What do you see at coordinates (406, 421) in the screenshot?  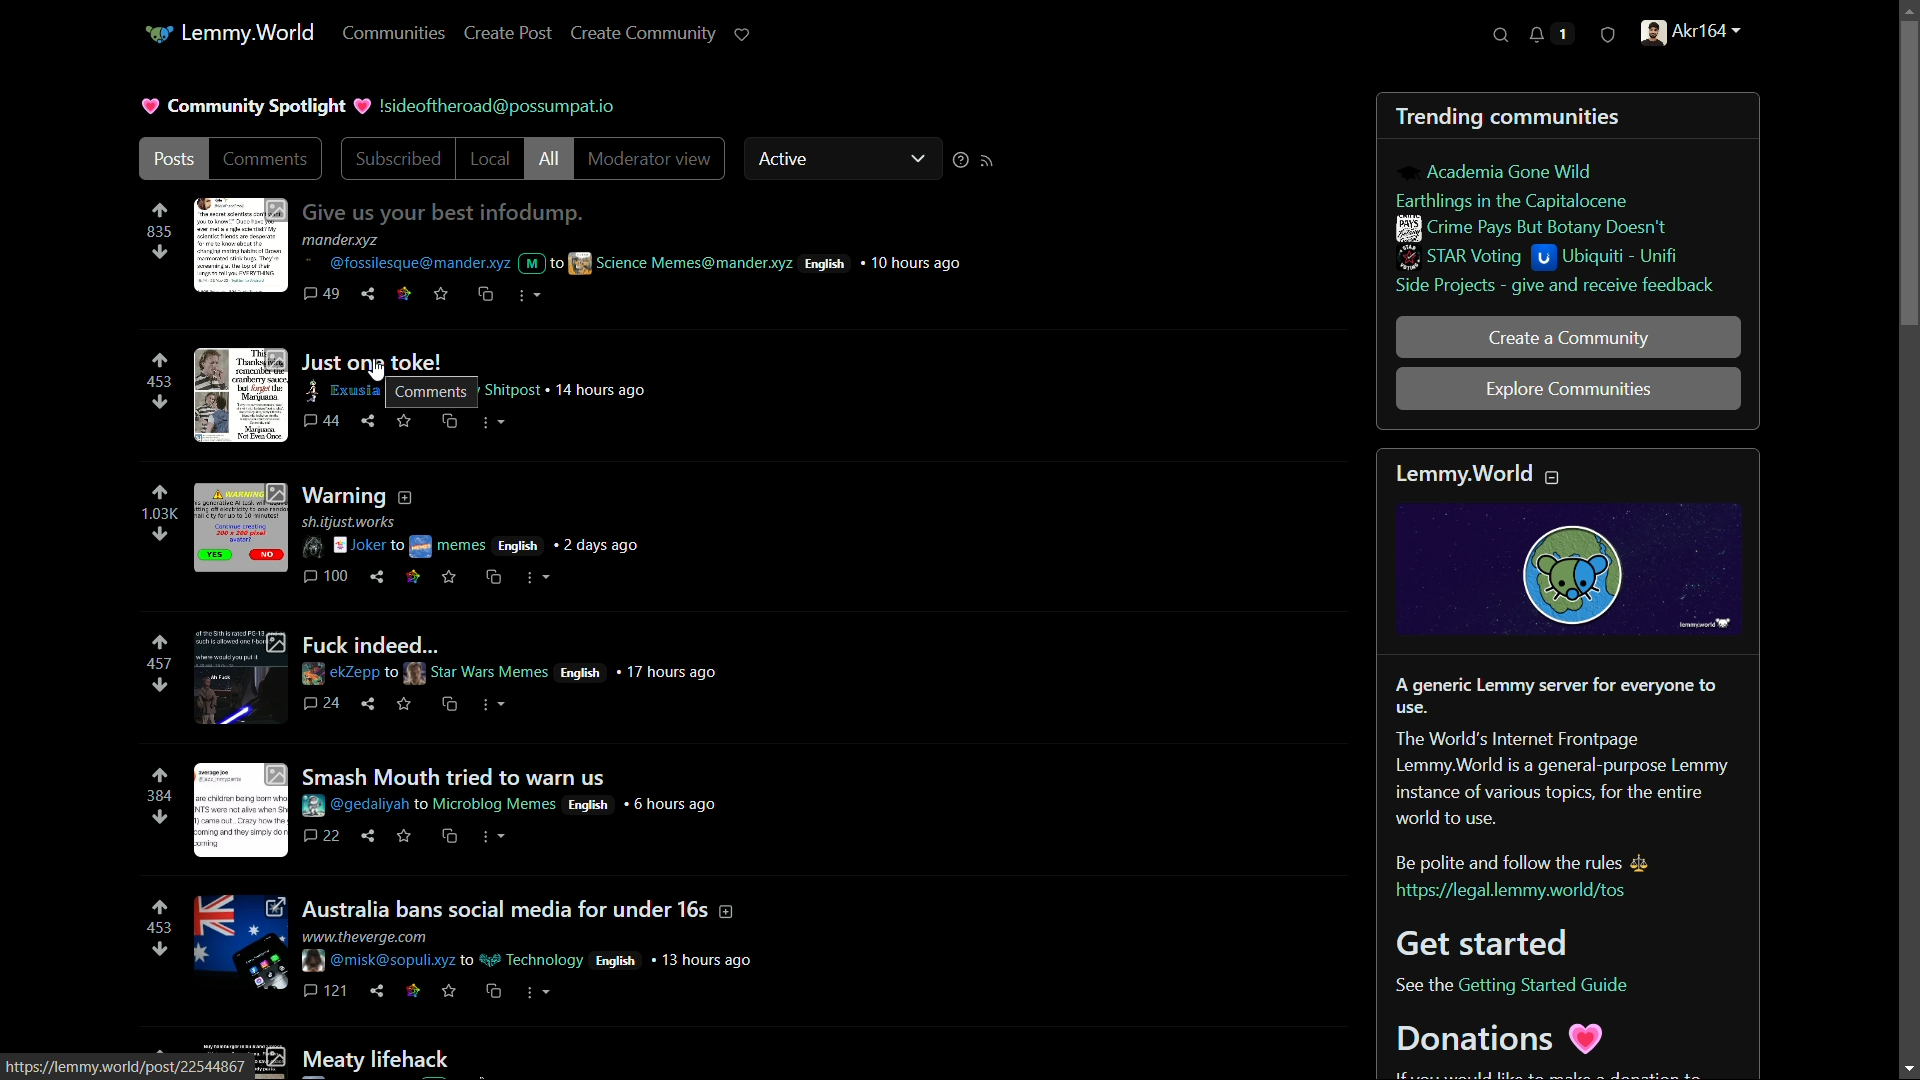 I see `save` at bounding box center [406, 421].